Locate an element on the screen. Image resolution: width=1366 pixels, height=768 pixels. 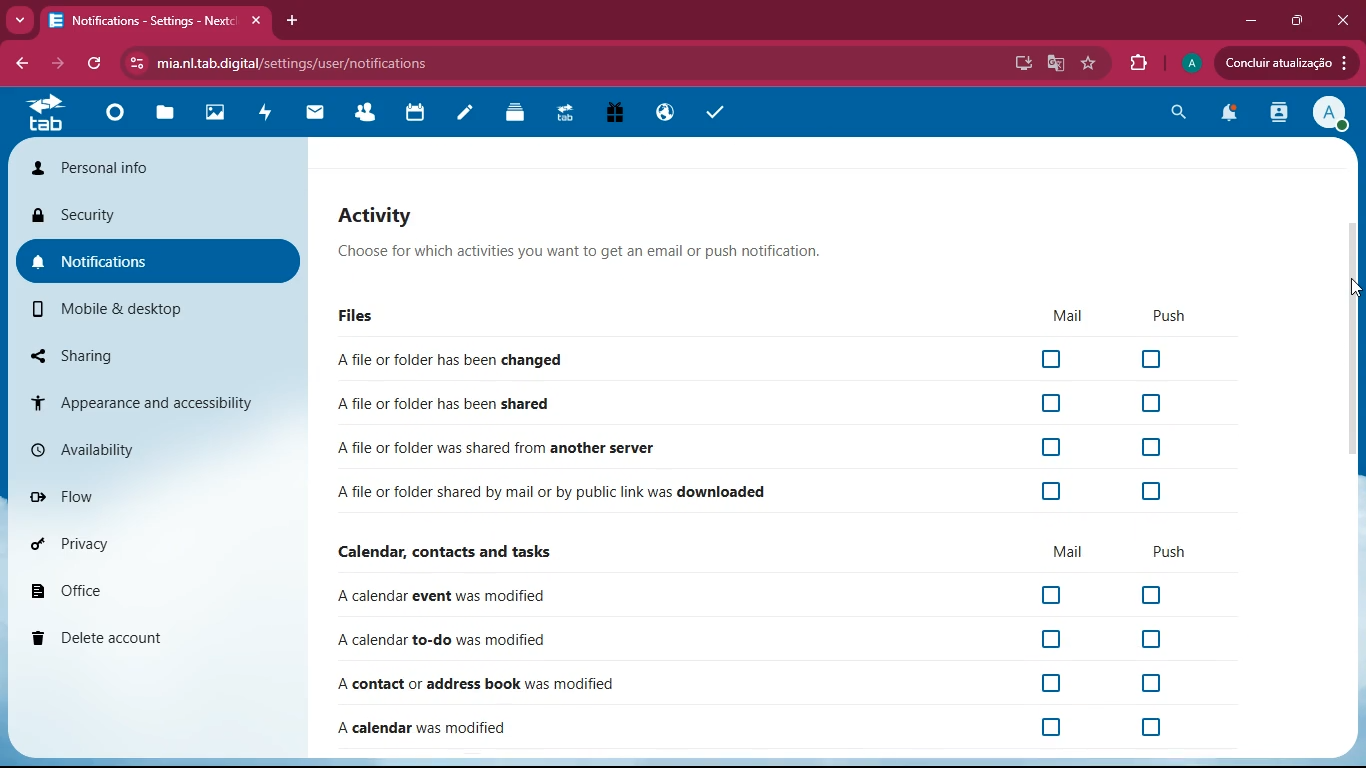
Choose for which activities you want to get an email or push notification. is located at coordinates (578, 253).